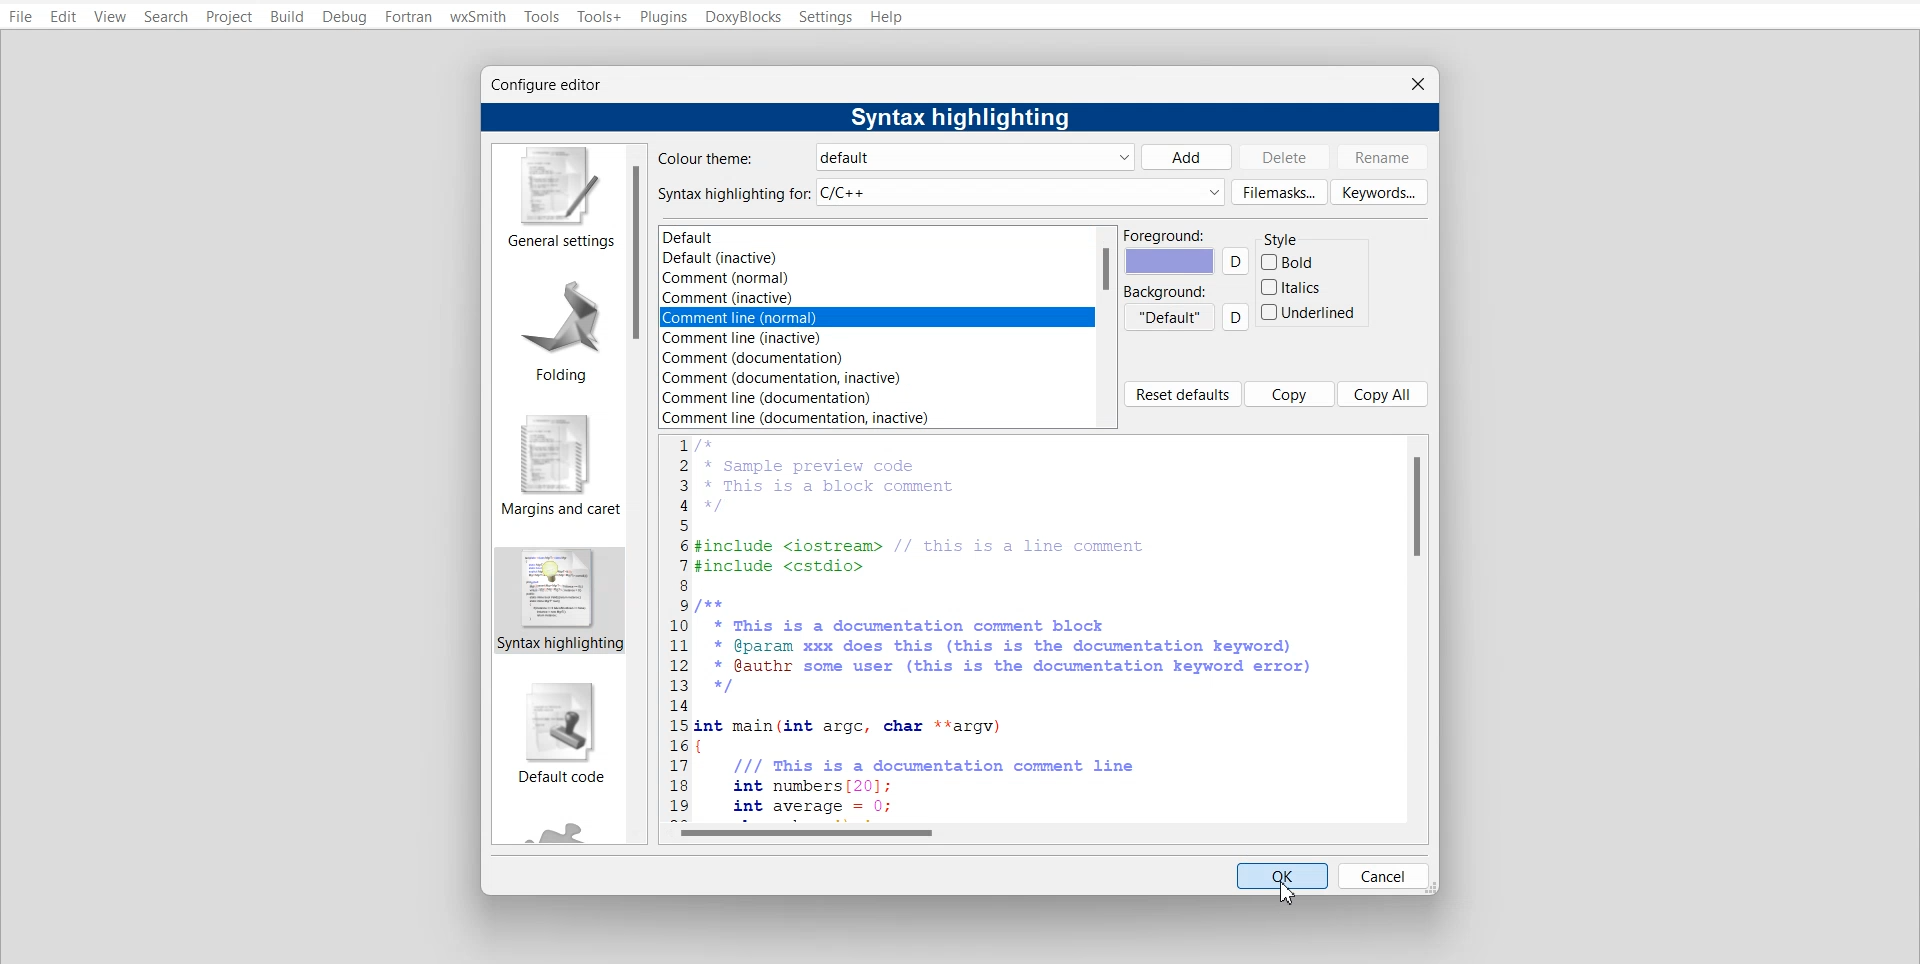 The height and width of the screenshot is (964, 1920). I want to click on Horizontal scroll bar, so click(1033, 833).